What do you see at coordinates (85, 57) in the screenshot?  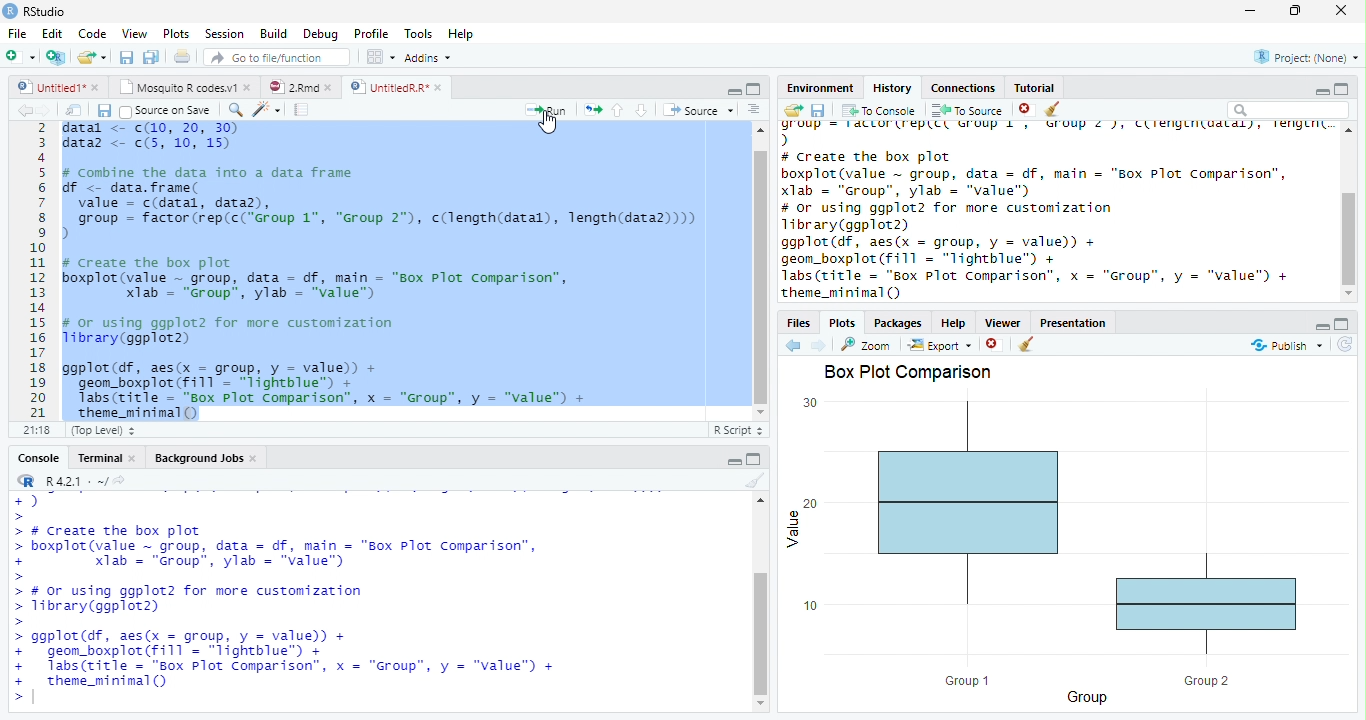 I see `Open an existing file` at bounding box center [85, 57].